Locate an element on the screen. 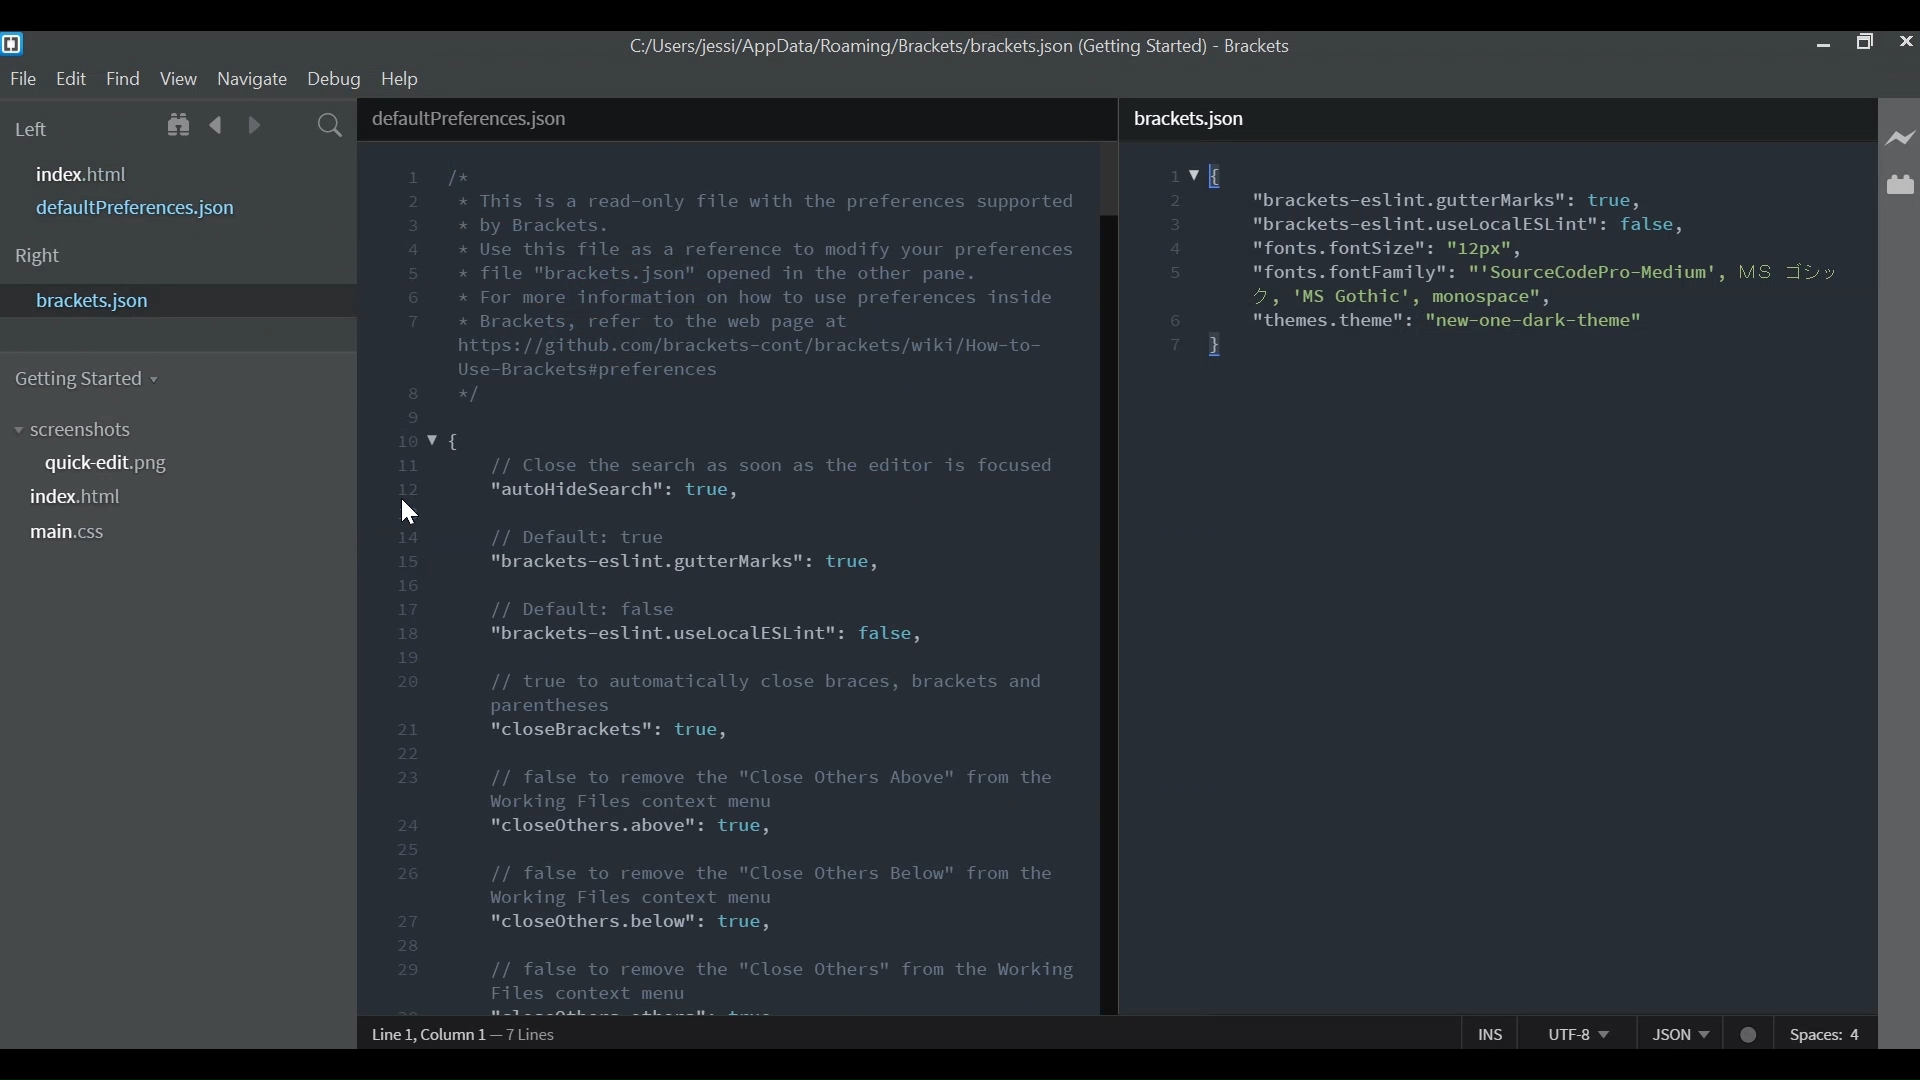 The width and height of the screenshot is (1920, 1080). Find is located at coordinates (124, 78).